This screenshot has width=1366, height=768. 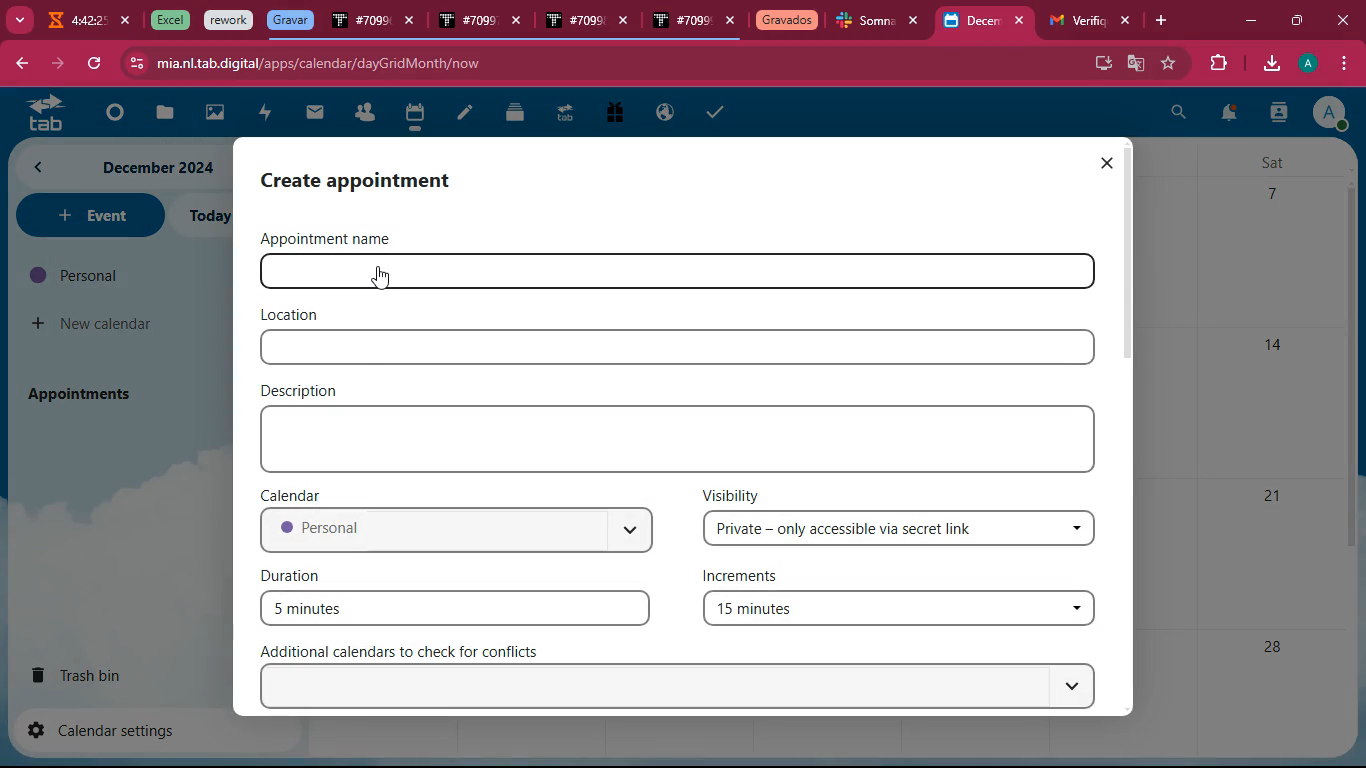 What do you see at coordinates (455, 532) in the screenshot?
I see `personal` at bounding box center [455, 532].